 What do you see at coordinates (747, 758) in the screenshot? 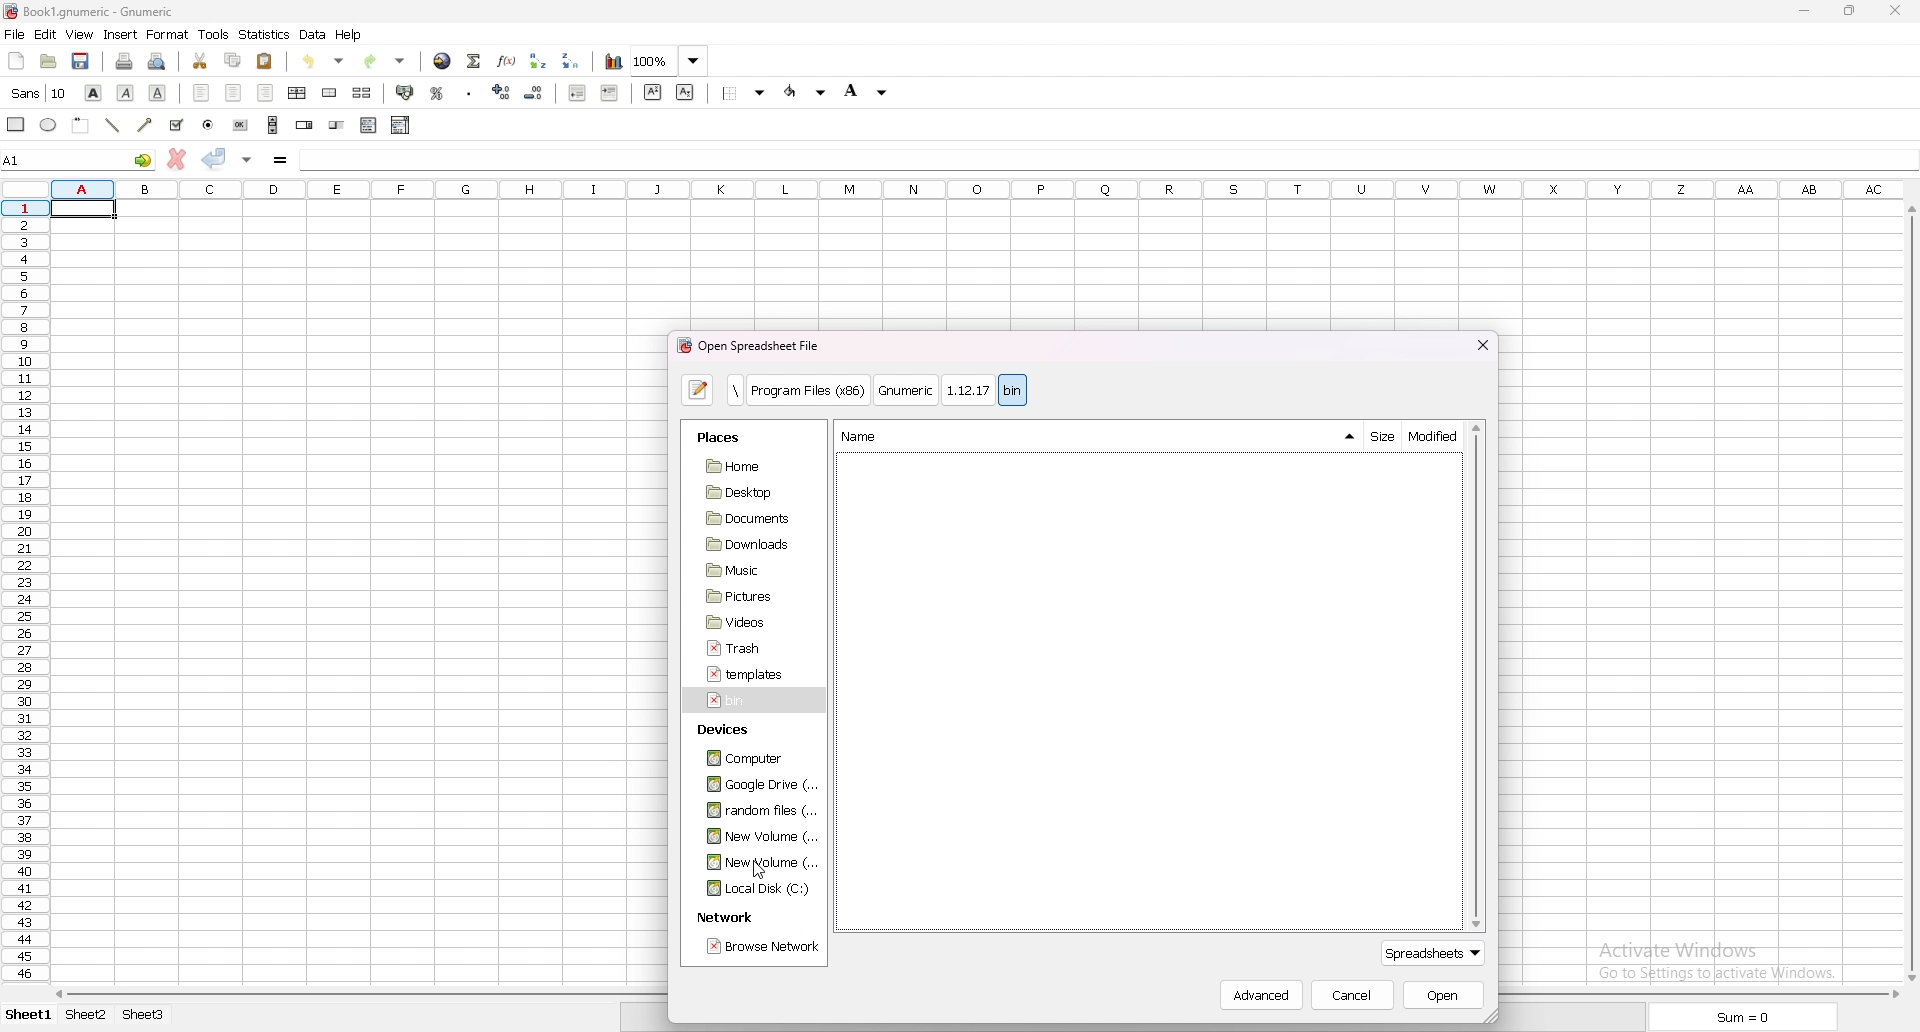
I see `computer` at bounding box center [747, 758].